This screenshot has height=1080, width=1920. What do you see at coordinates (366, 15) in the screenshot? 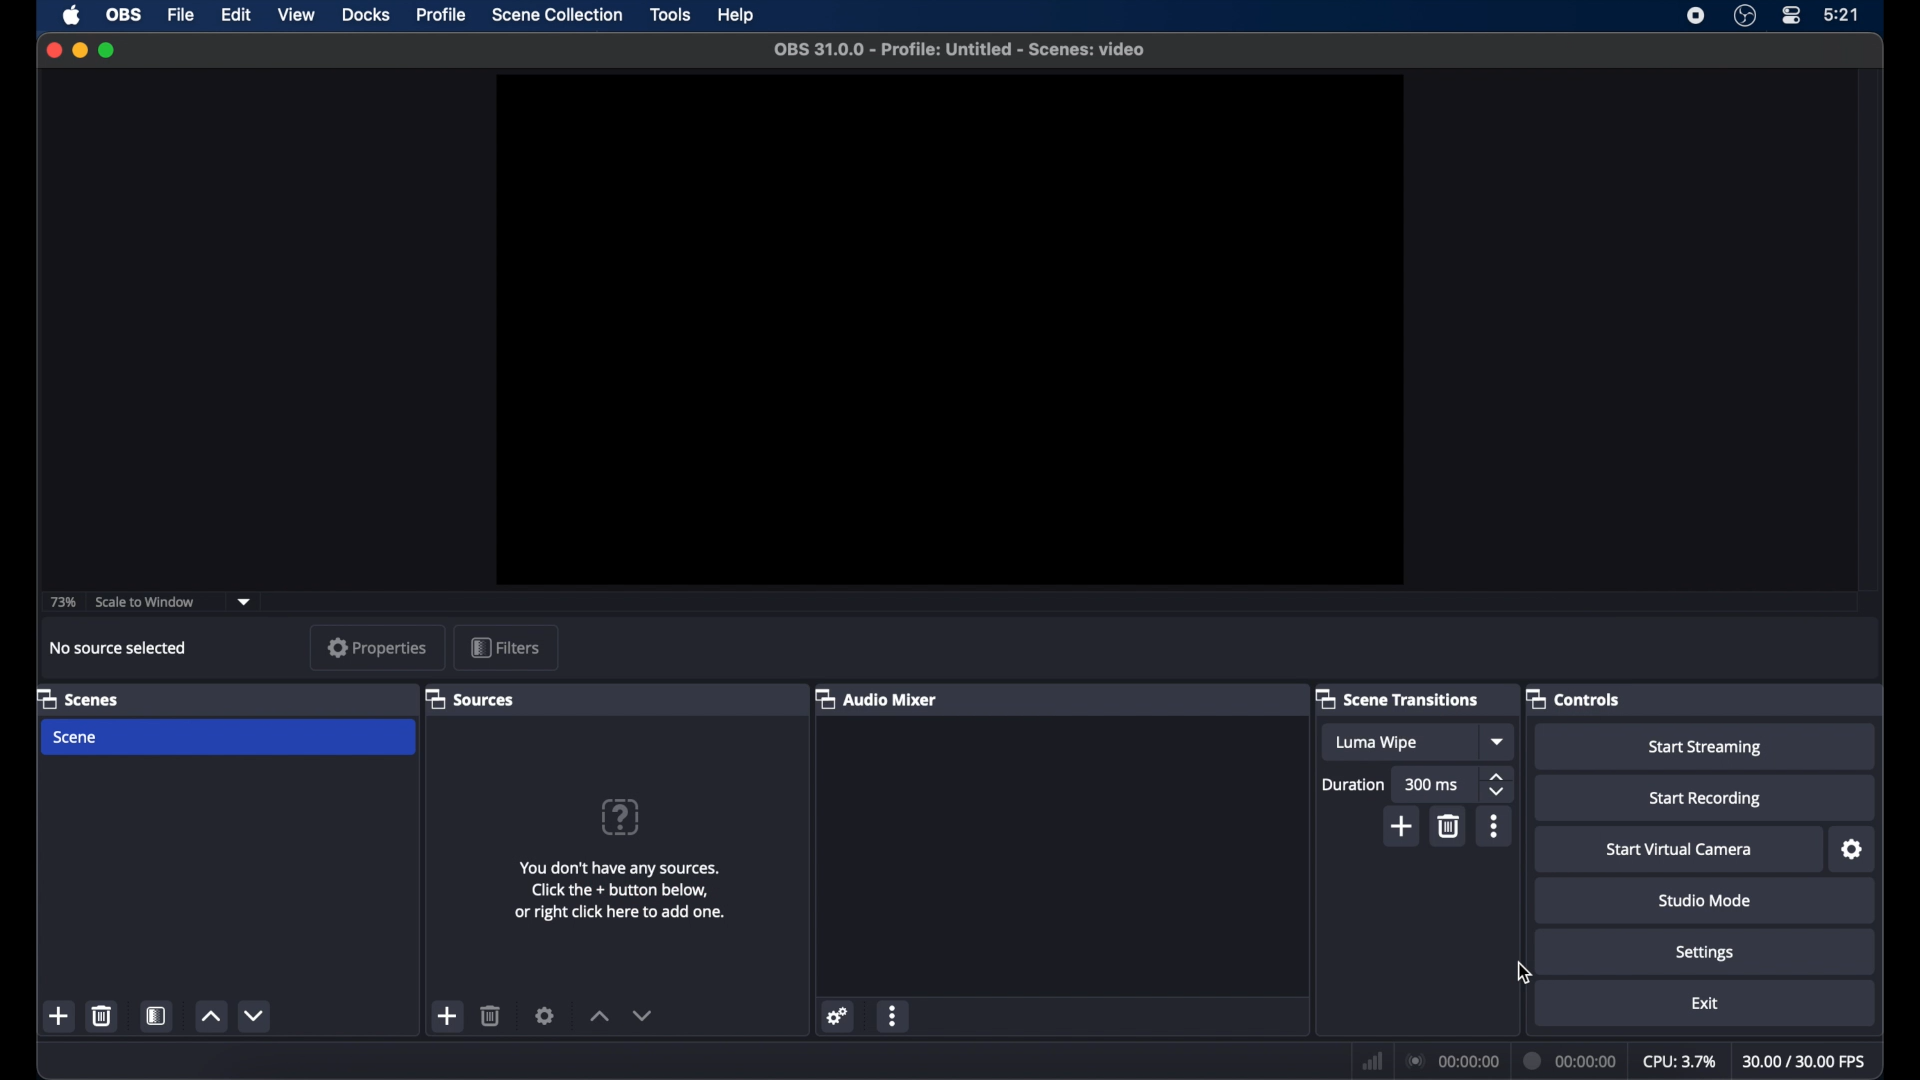
I see `docks` at bounding box center [366, 15].